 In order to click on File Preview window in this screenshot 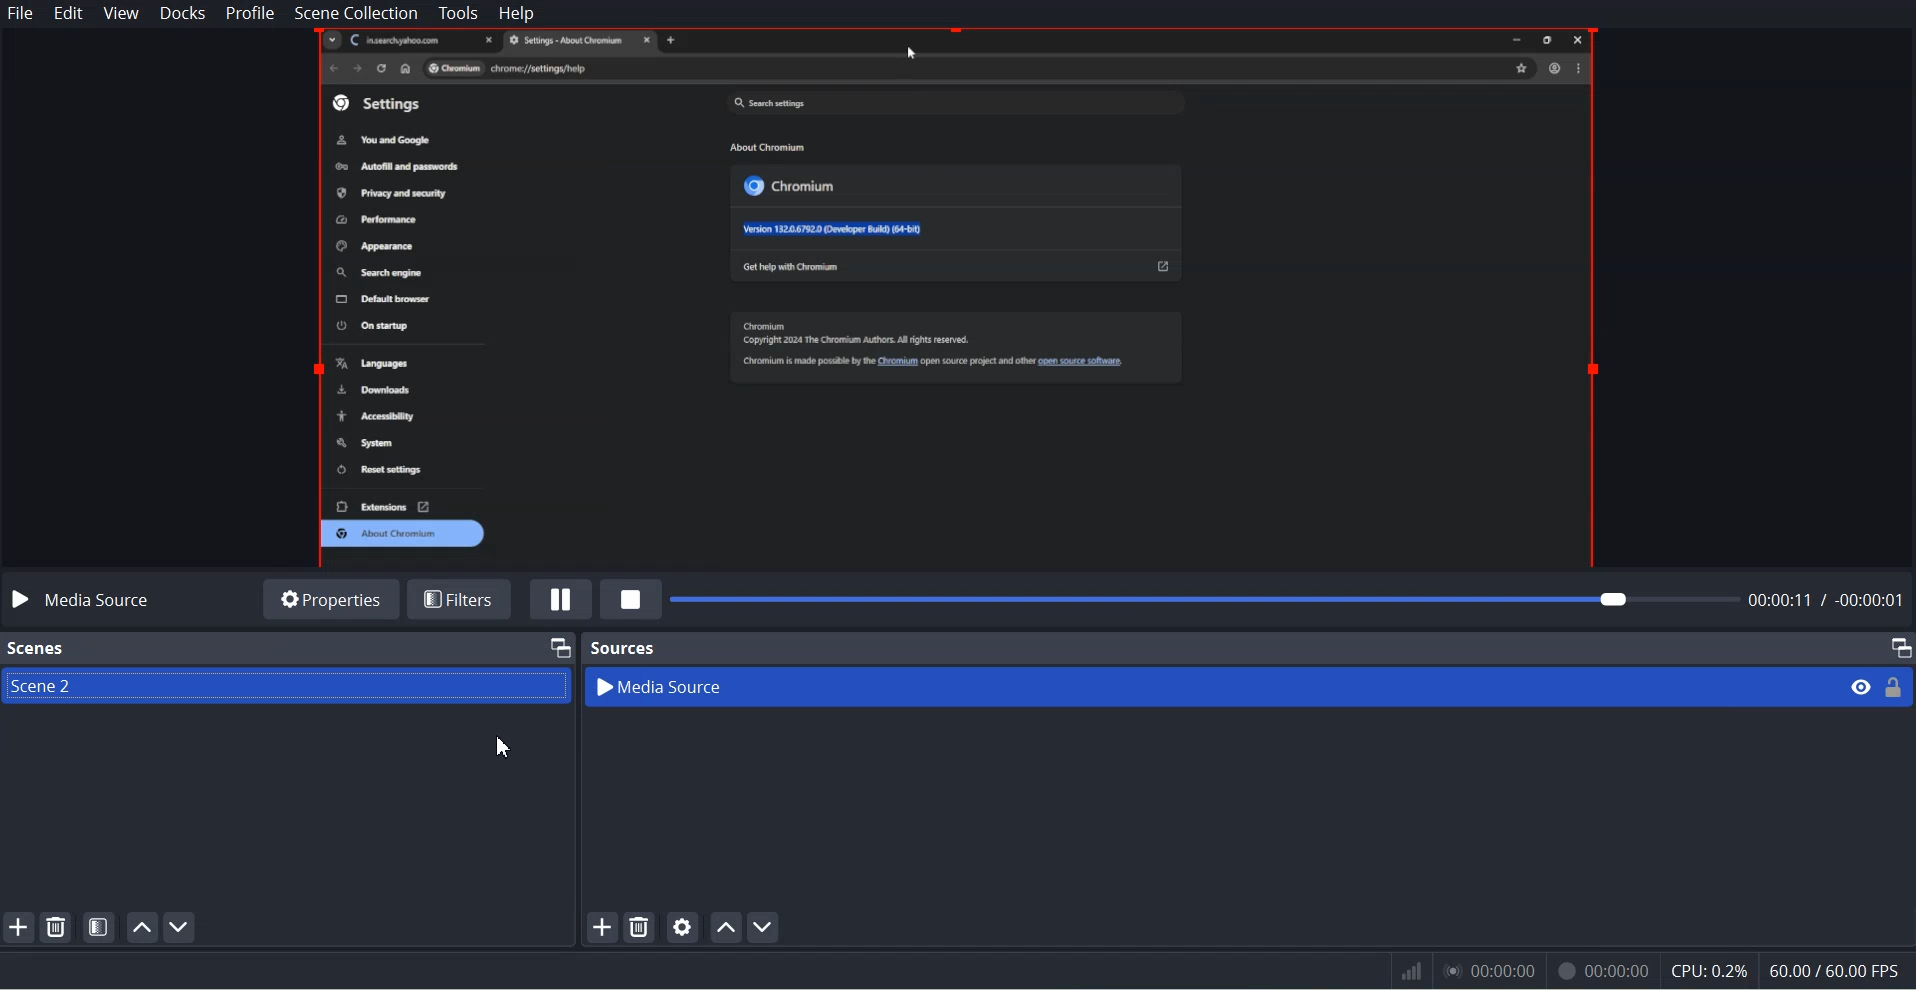, I will do `click(962, 297)`.